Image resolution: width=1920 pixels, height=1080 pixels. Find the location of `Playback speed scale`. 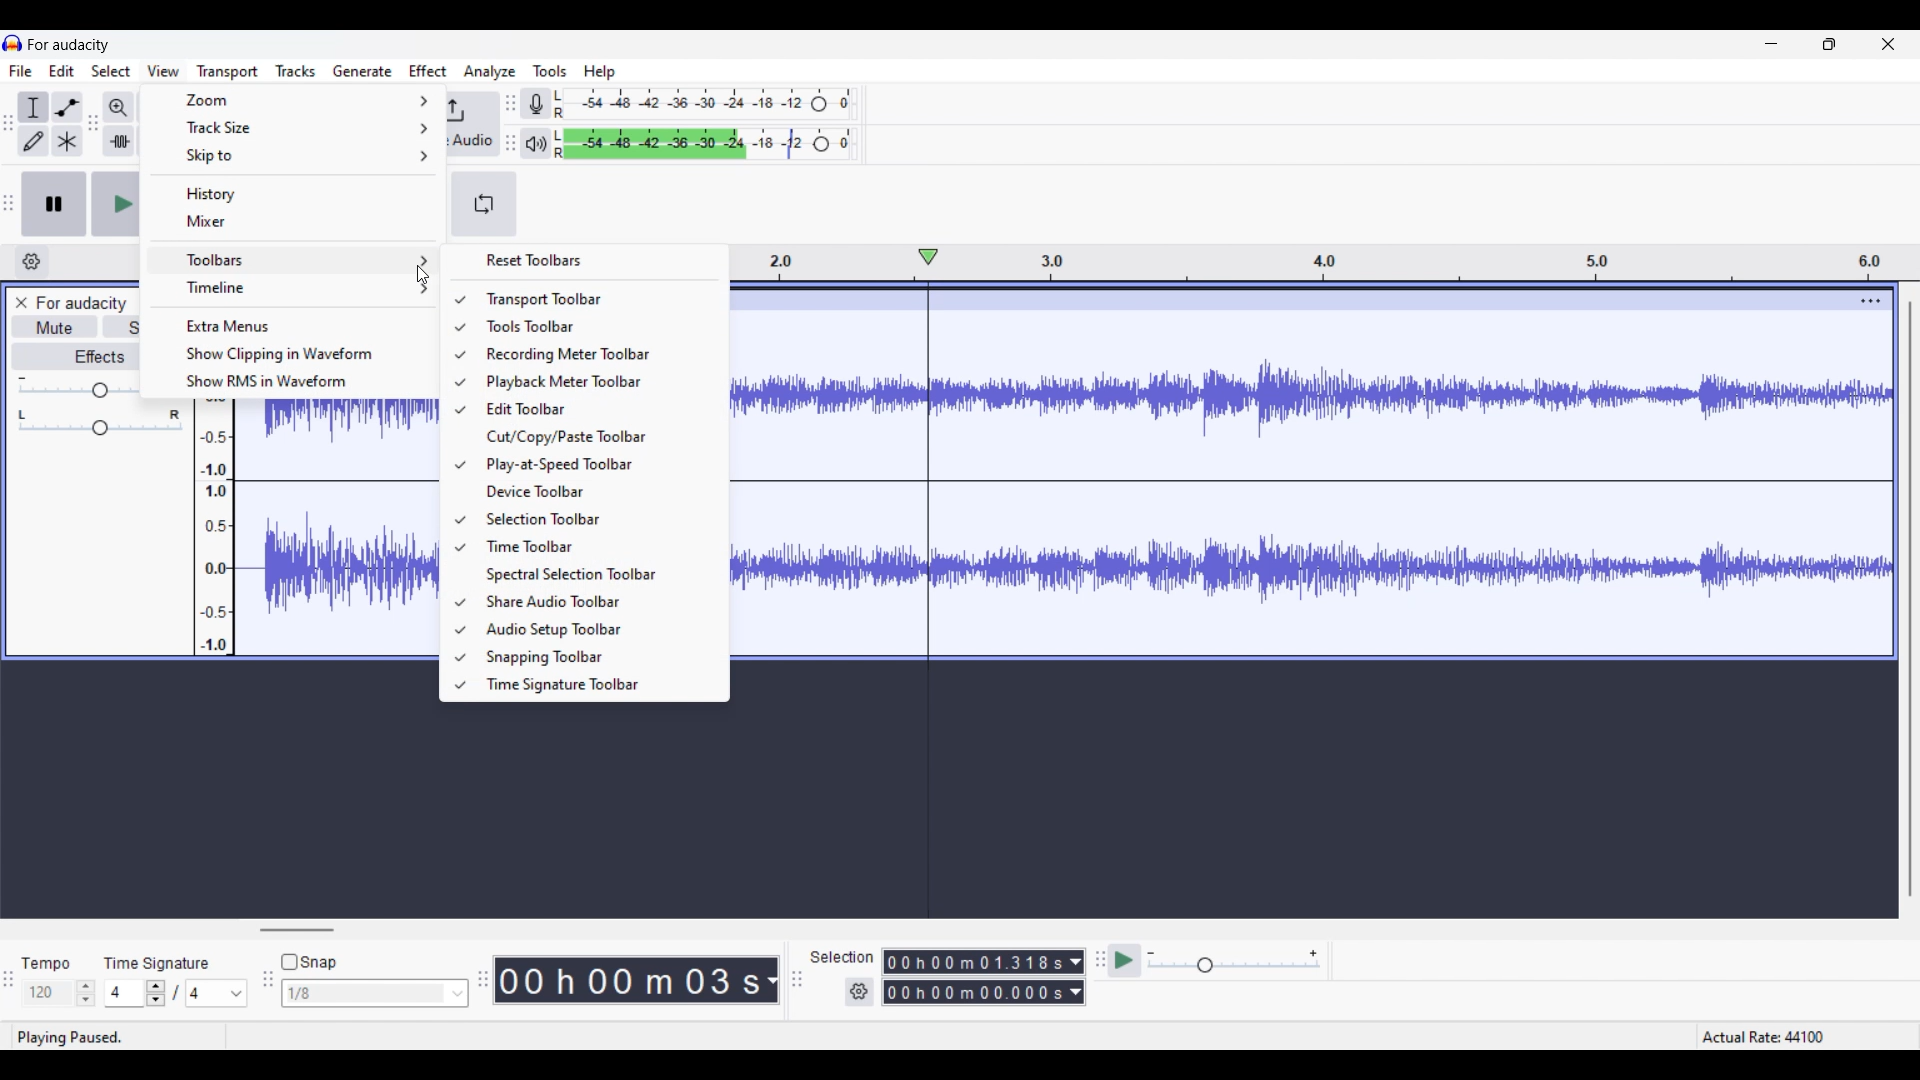

Playback speed scale is located at coordinates (1234, 962).